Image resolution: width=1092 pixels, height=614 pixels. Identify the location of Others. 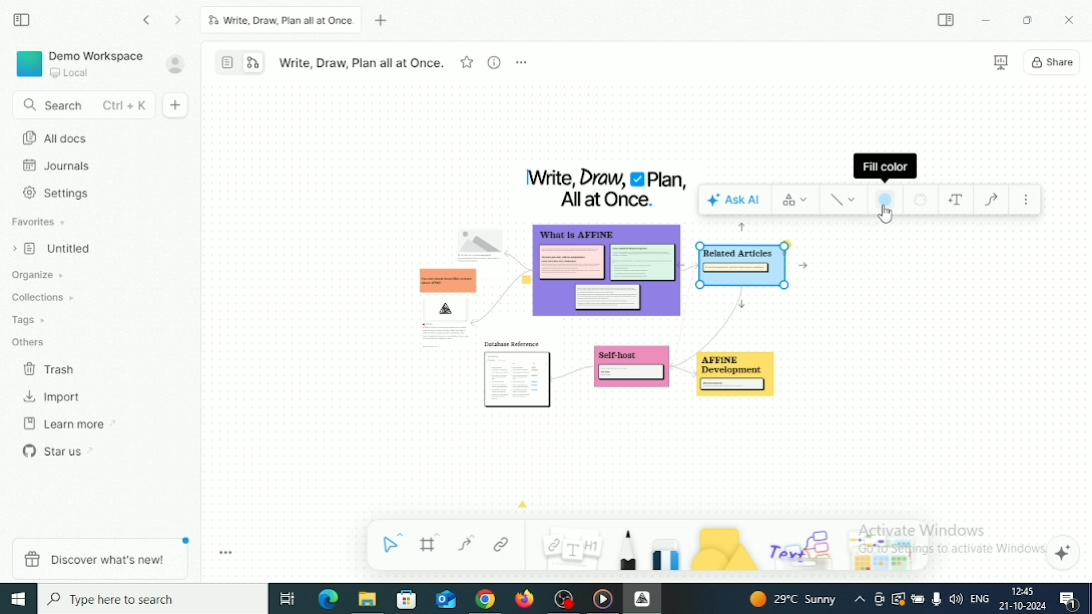
(30, 341).